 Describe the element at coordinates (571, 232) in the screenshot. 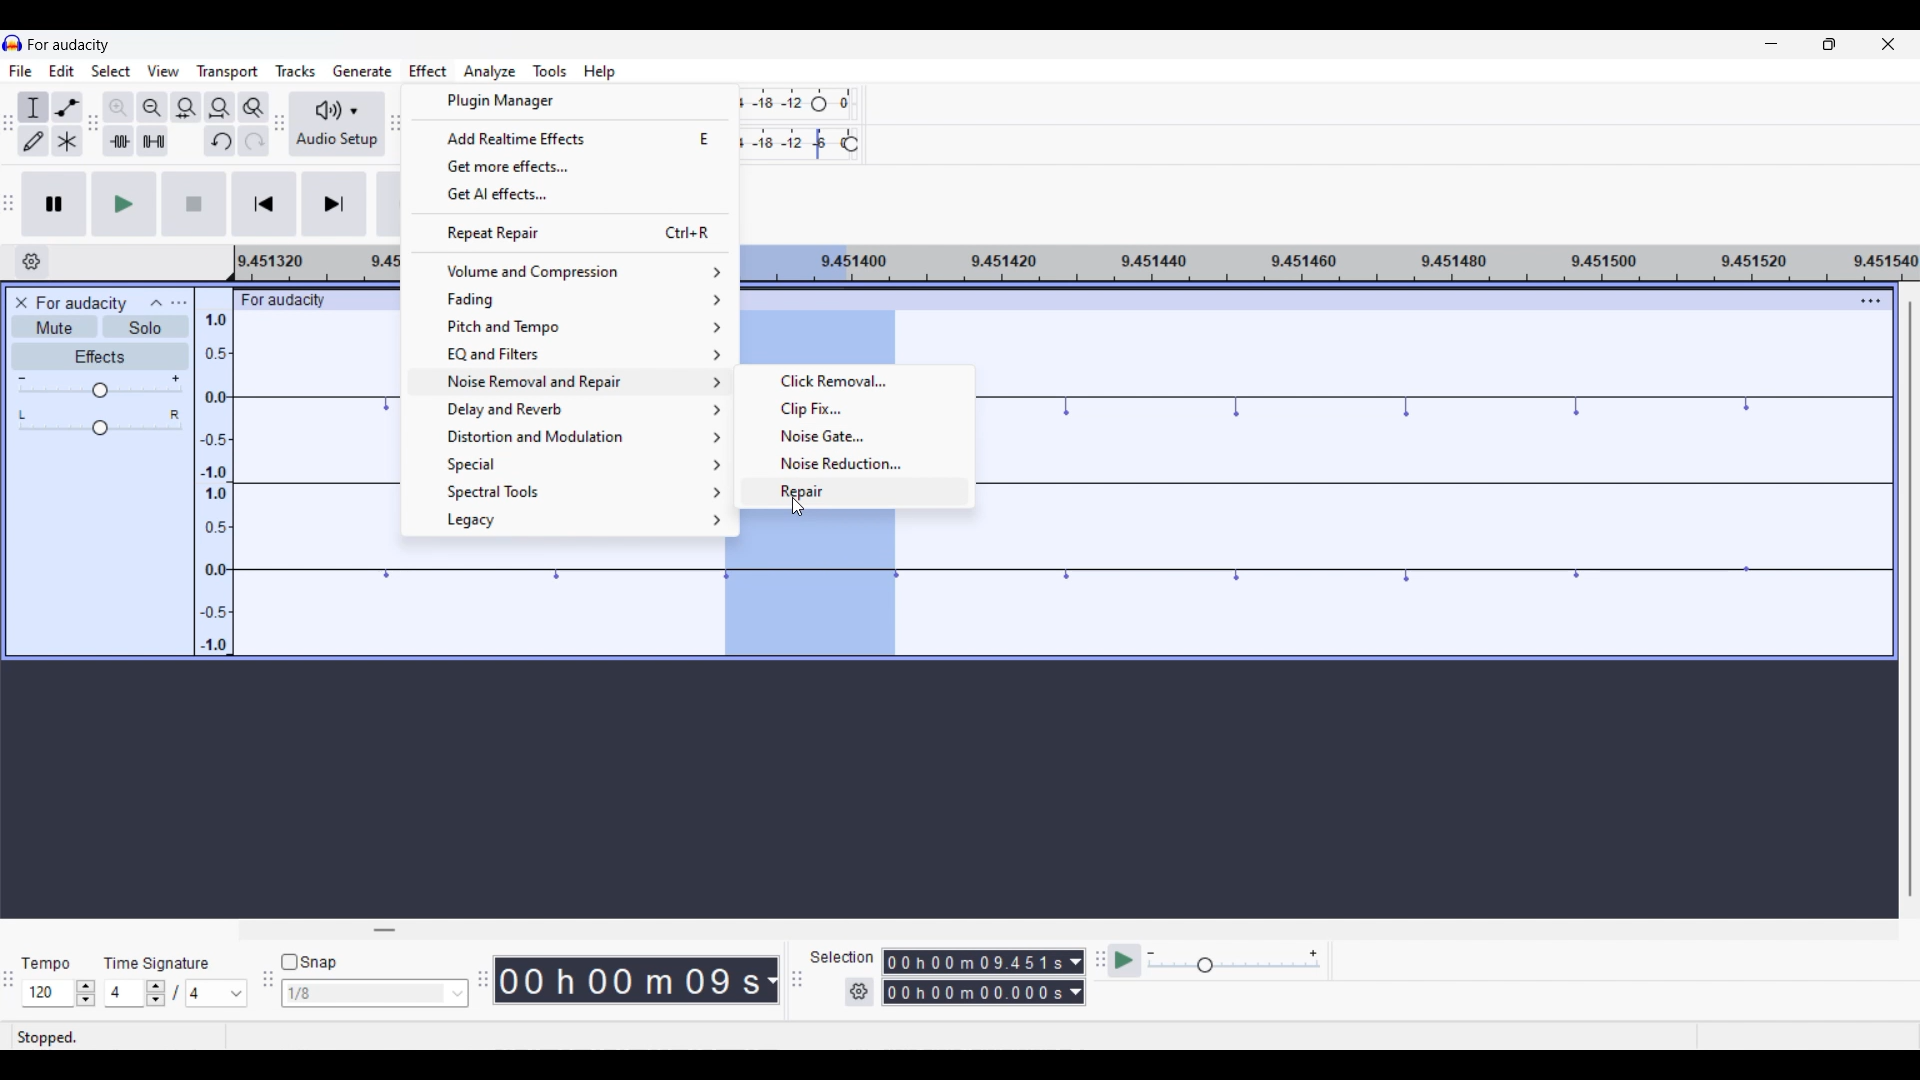

I see `Repeat last repair` at that location.